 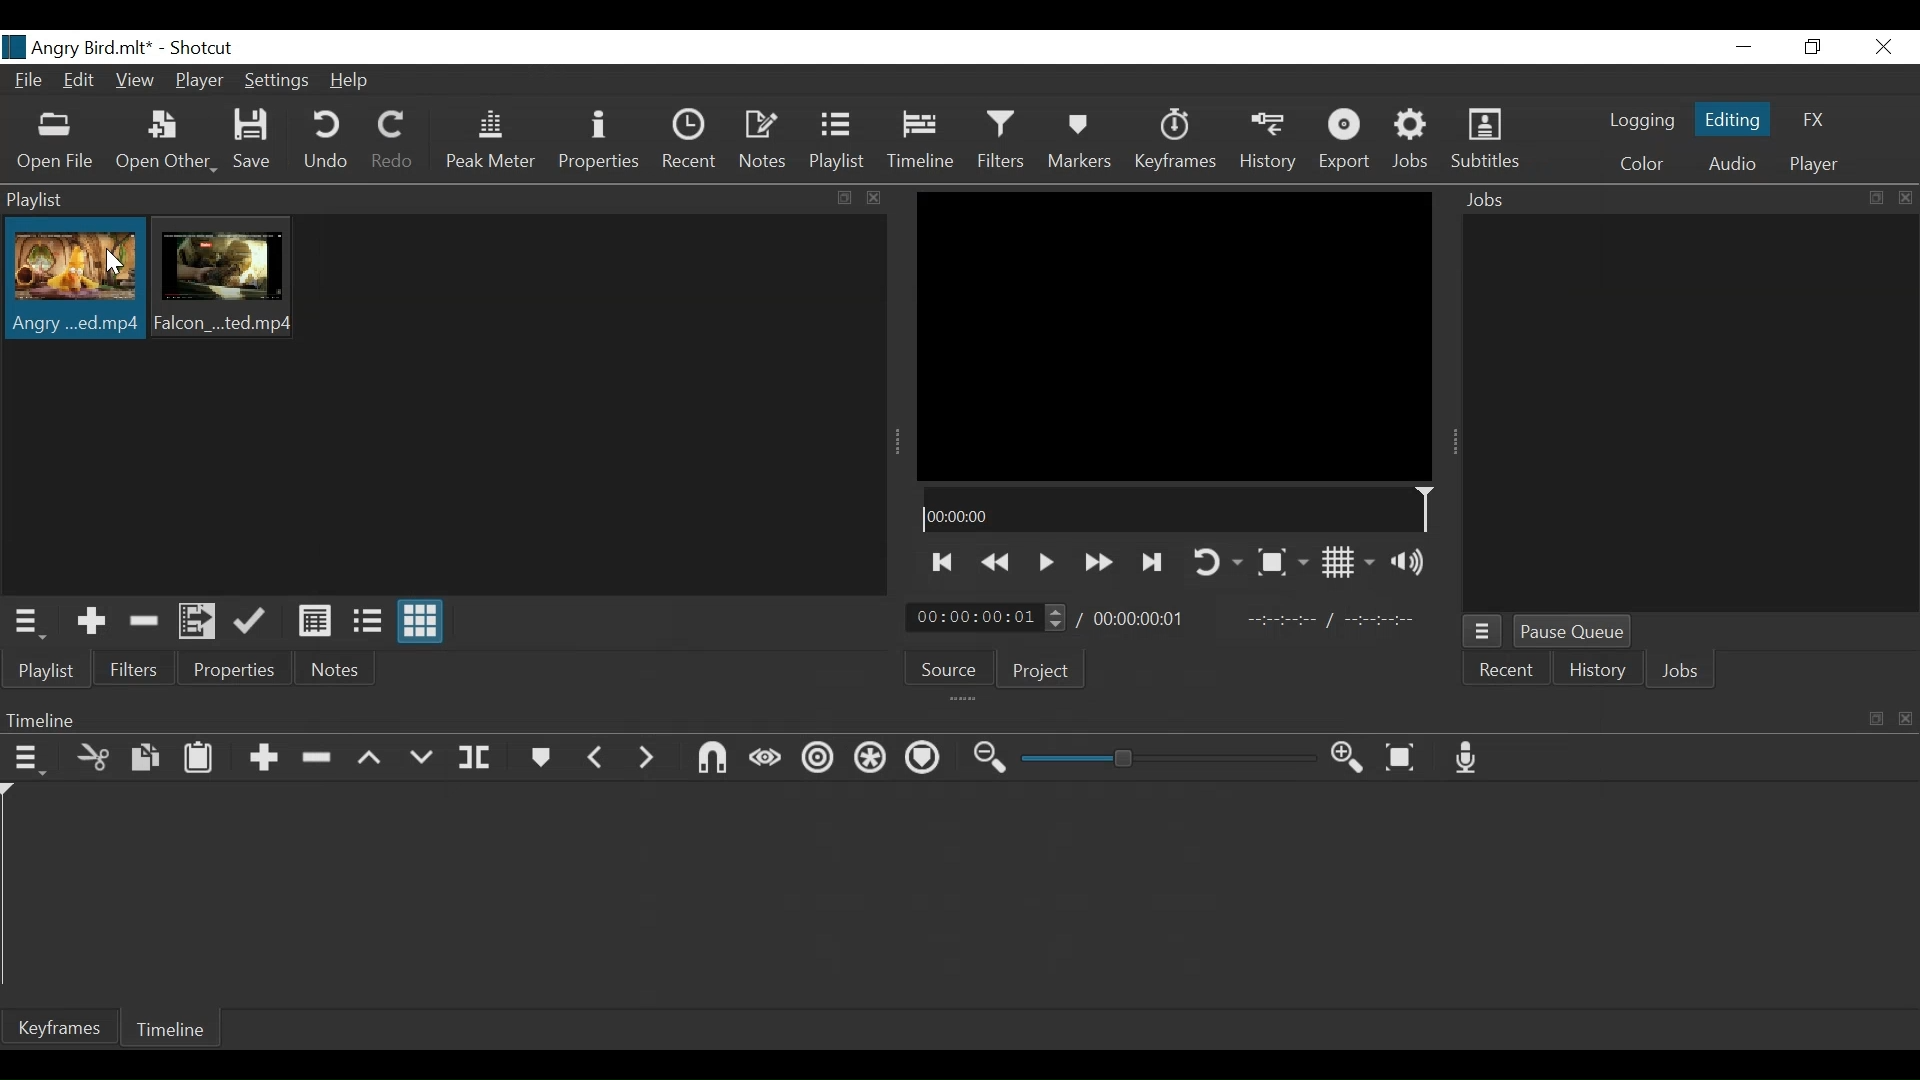 I want to click on Jobs, so click(x=1685, y=201).